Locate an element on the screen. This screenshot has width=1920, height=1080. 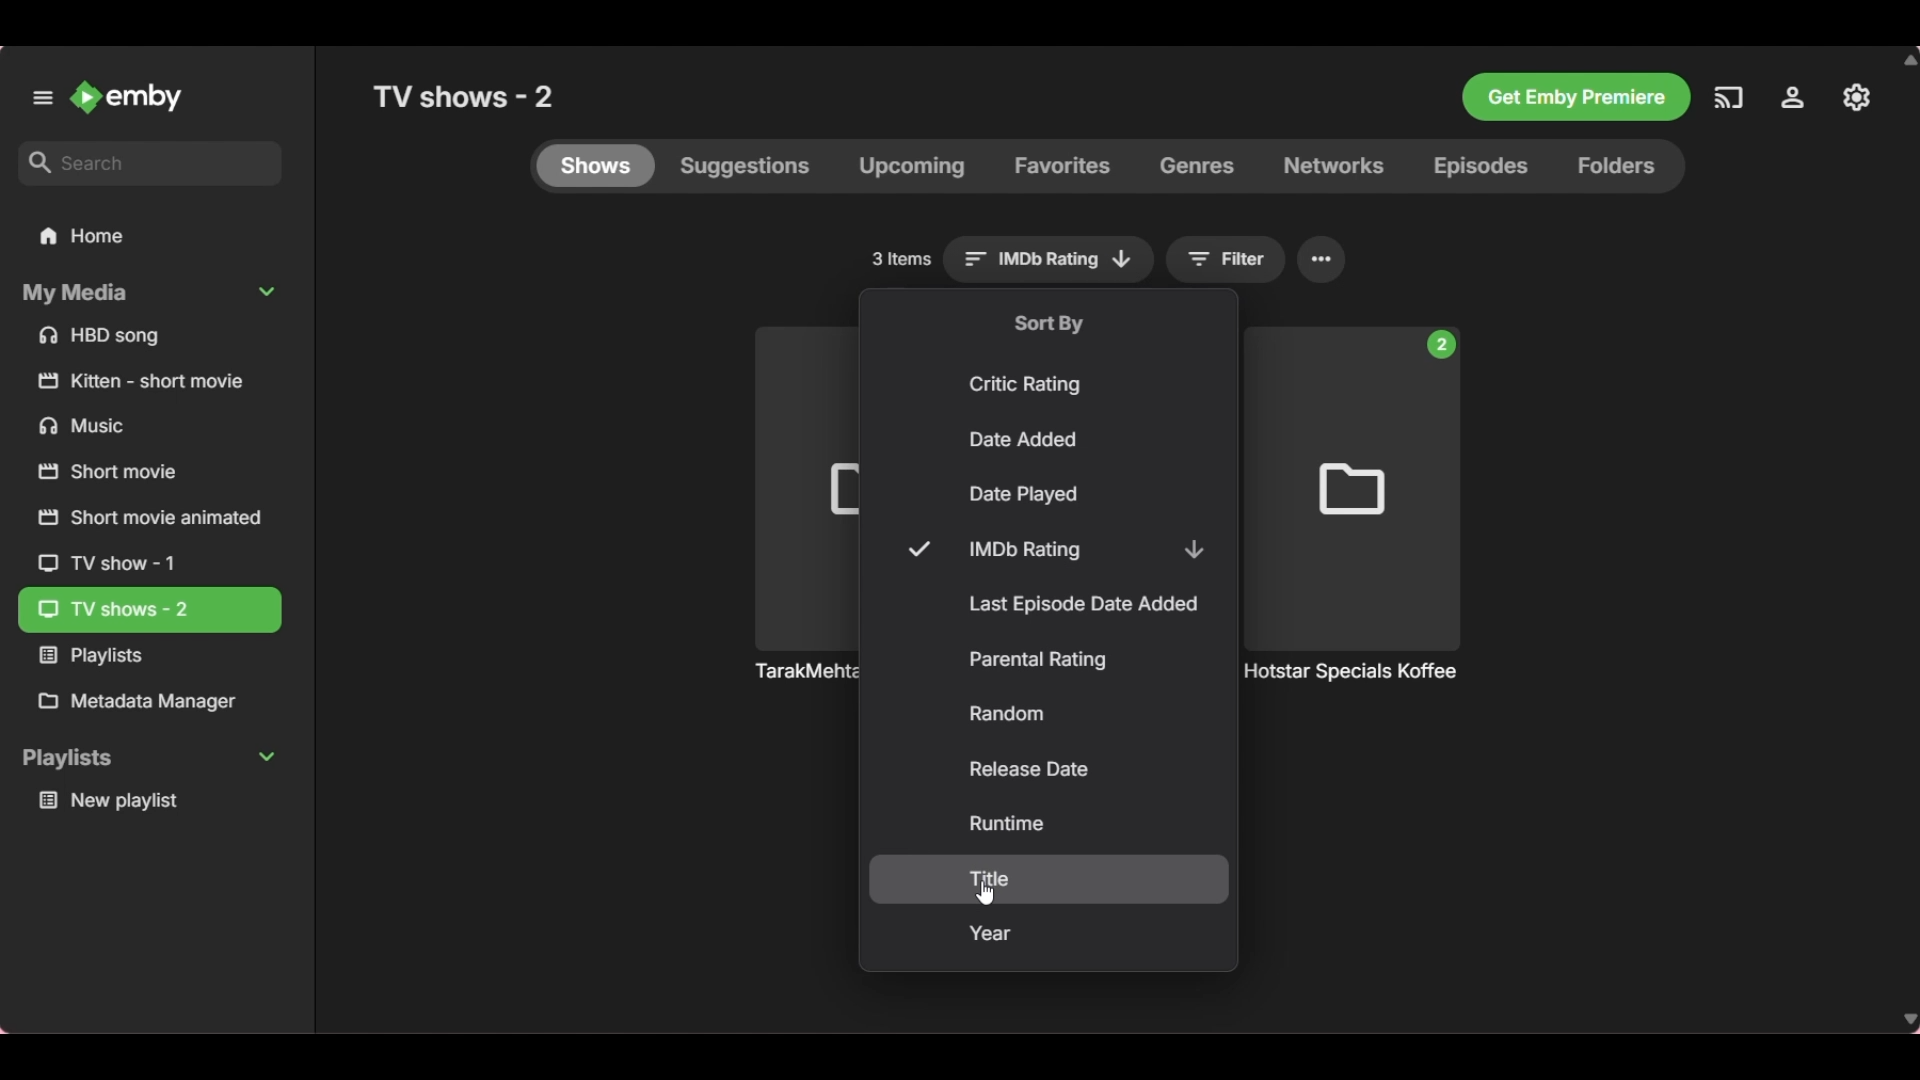
 is located at coordinates (143, 522).